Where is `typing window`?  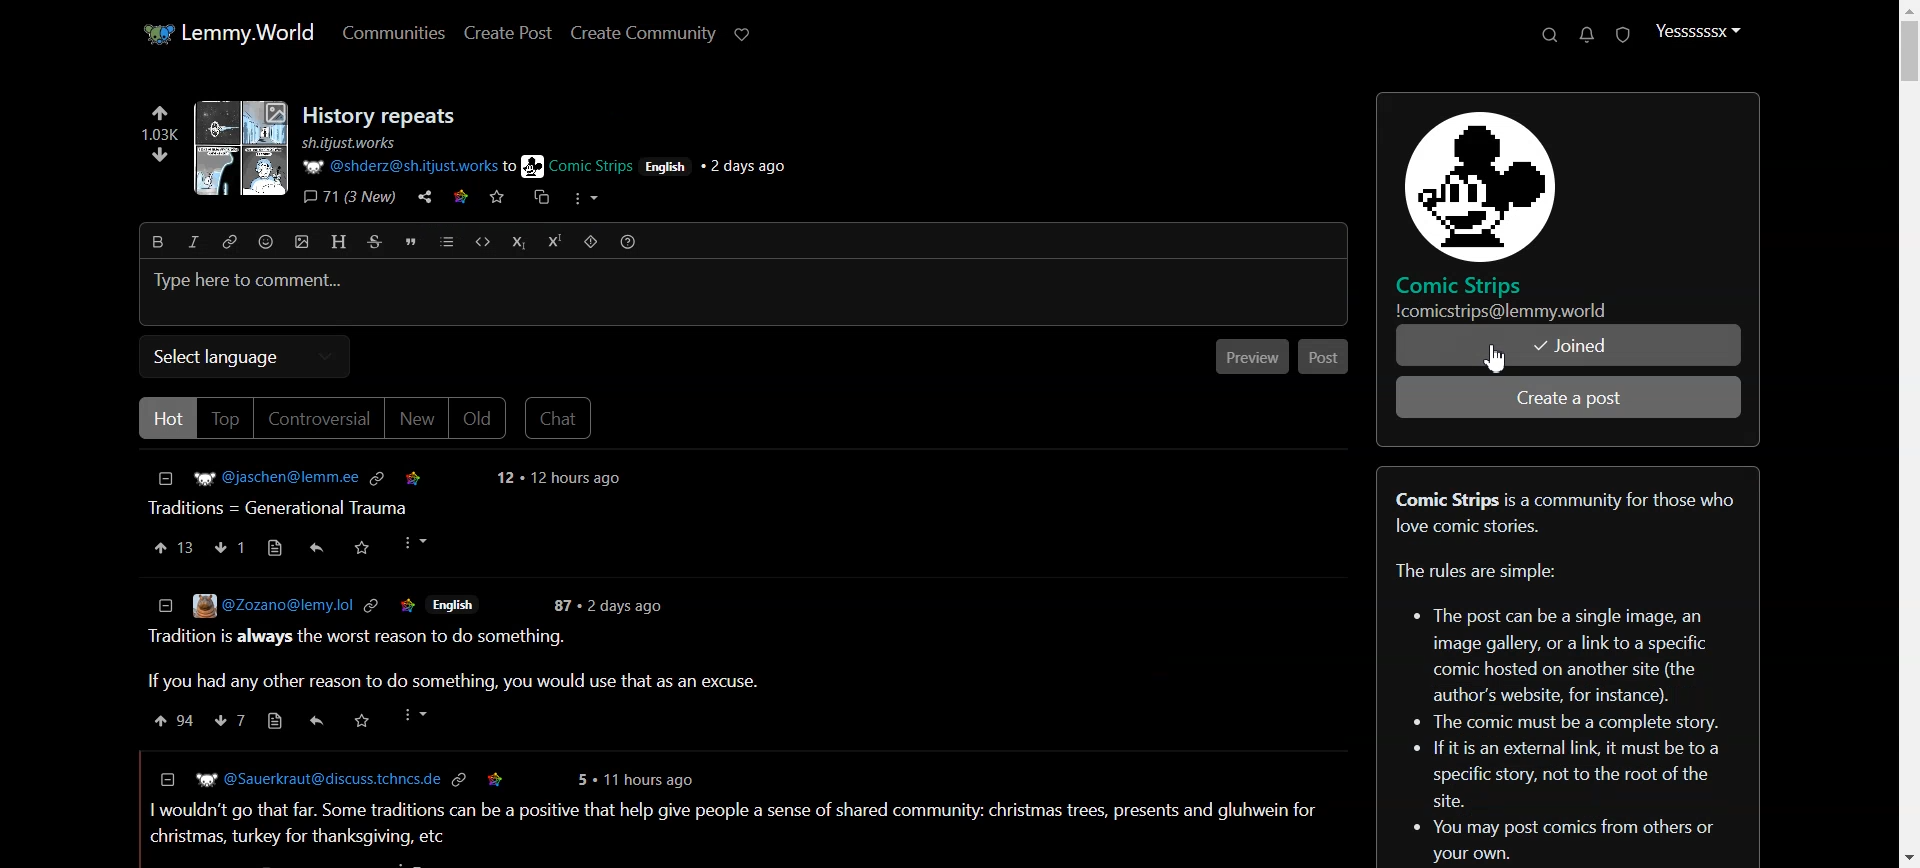 typing window is located at coordinates (744, 292).